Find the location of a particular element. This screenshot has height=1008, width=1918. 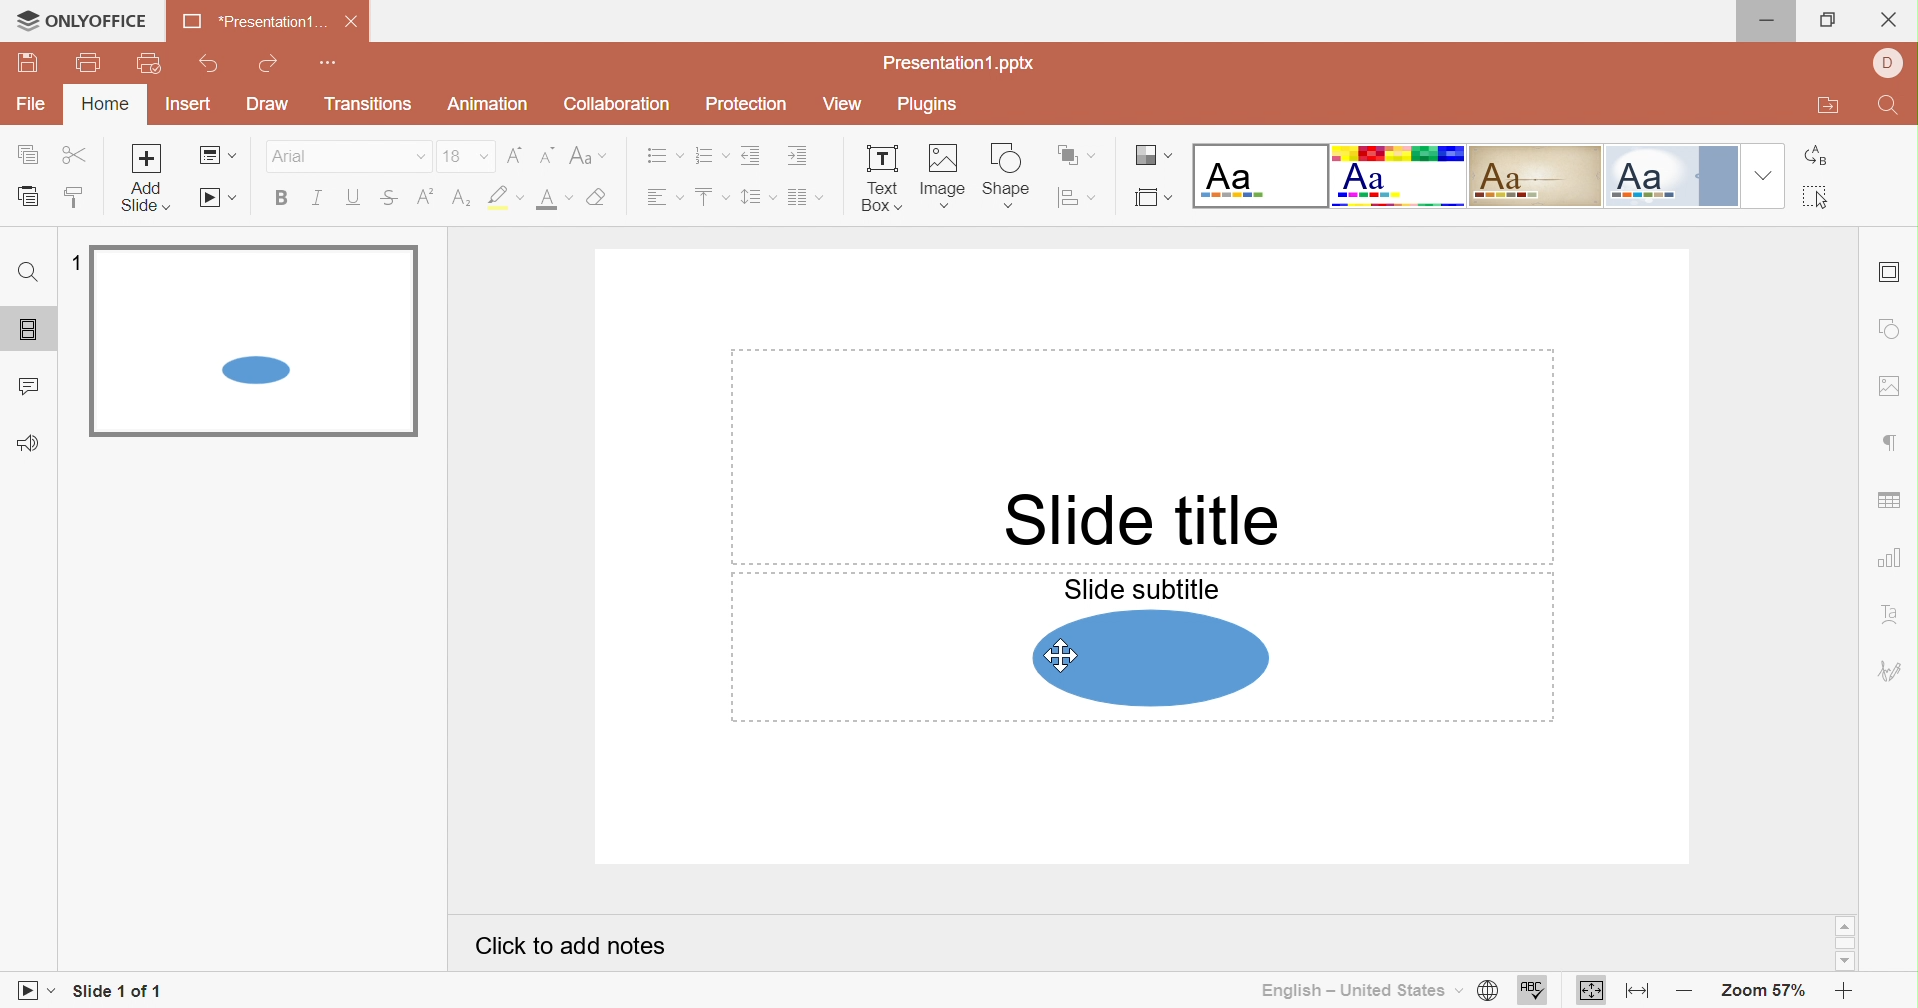

Replace is located at coordinates (1815, 157).